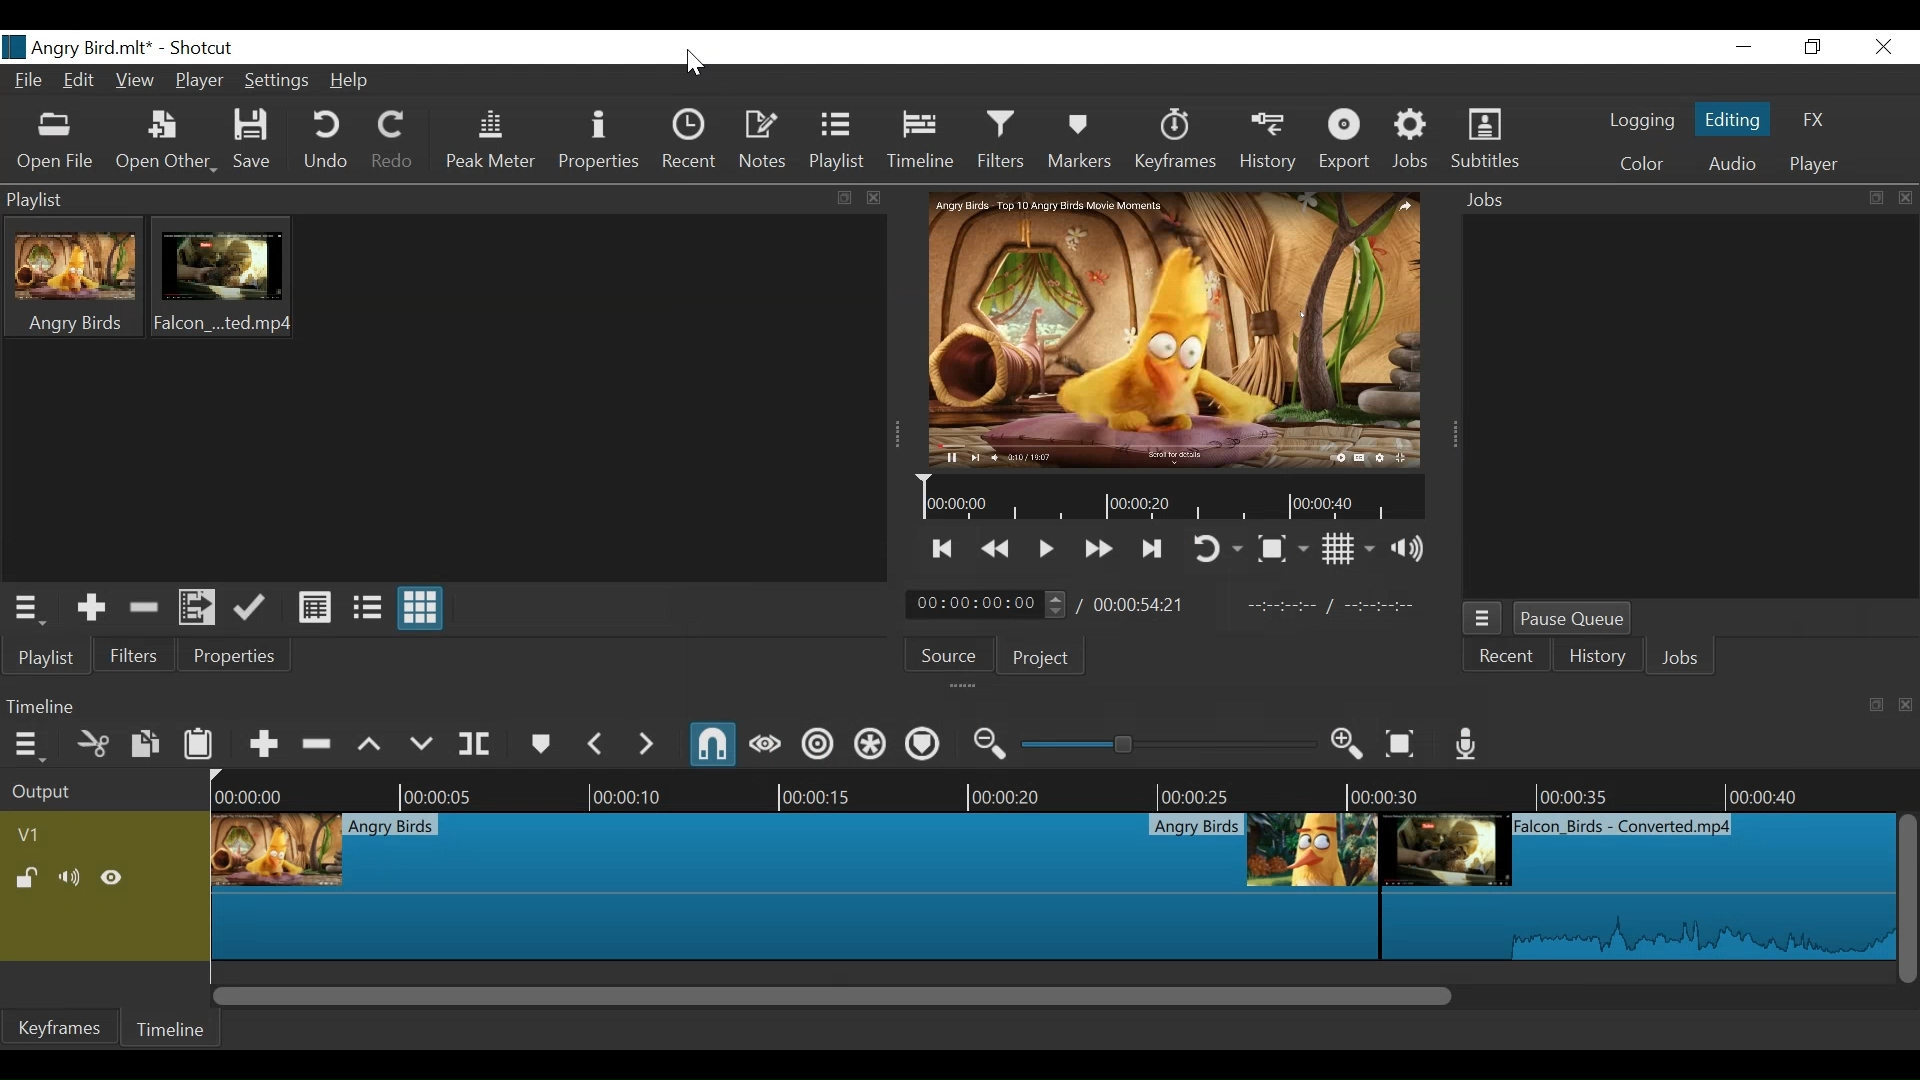 Image resolution: width=1920 pixels, height=1080 pixels. What do you see at coordinates (831, 996) in the screenshot?
I see `Horizontal Scroll bar` at bounding box center [831, 996].